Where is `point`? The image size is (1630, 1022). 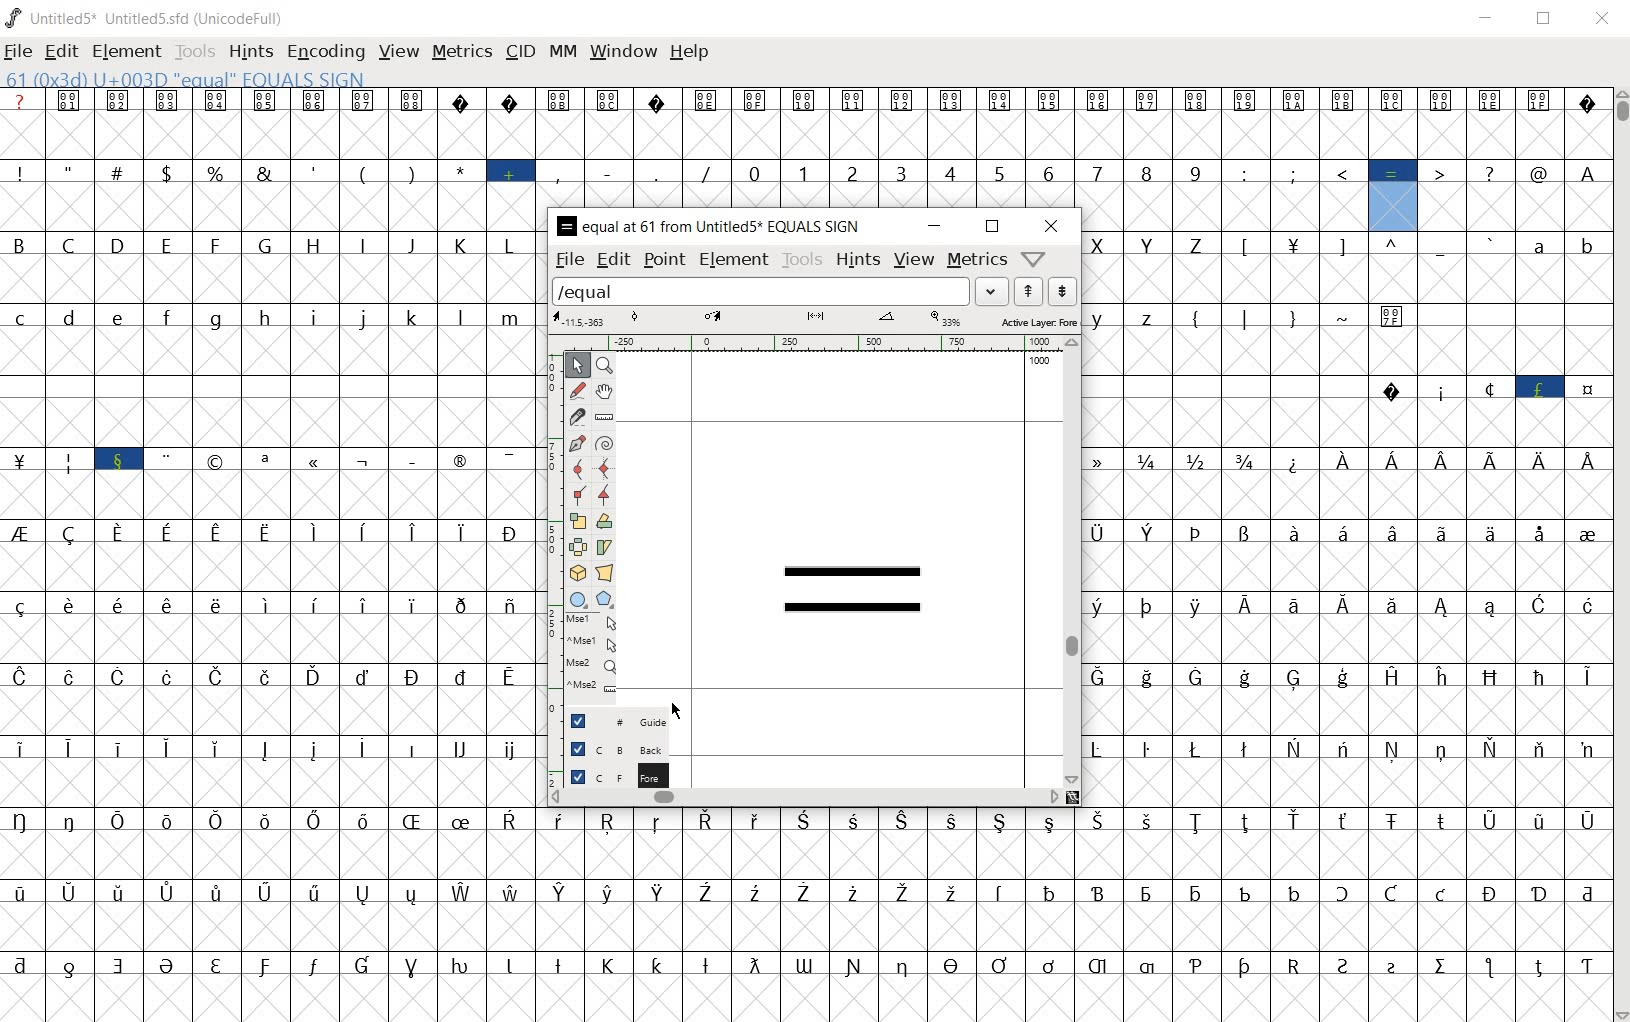 point is located at coordinates (662, 260).